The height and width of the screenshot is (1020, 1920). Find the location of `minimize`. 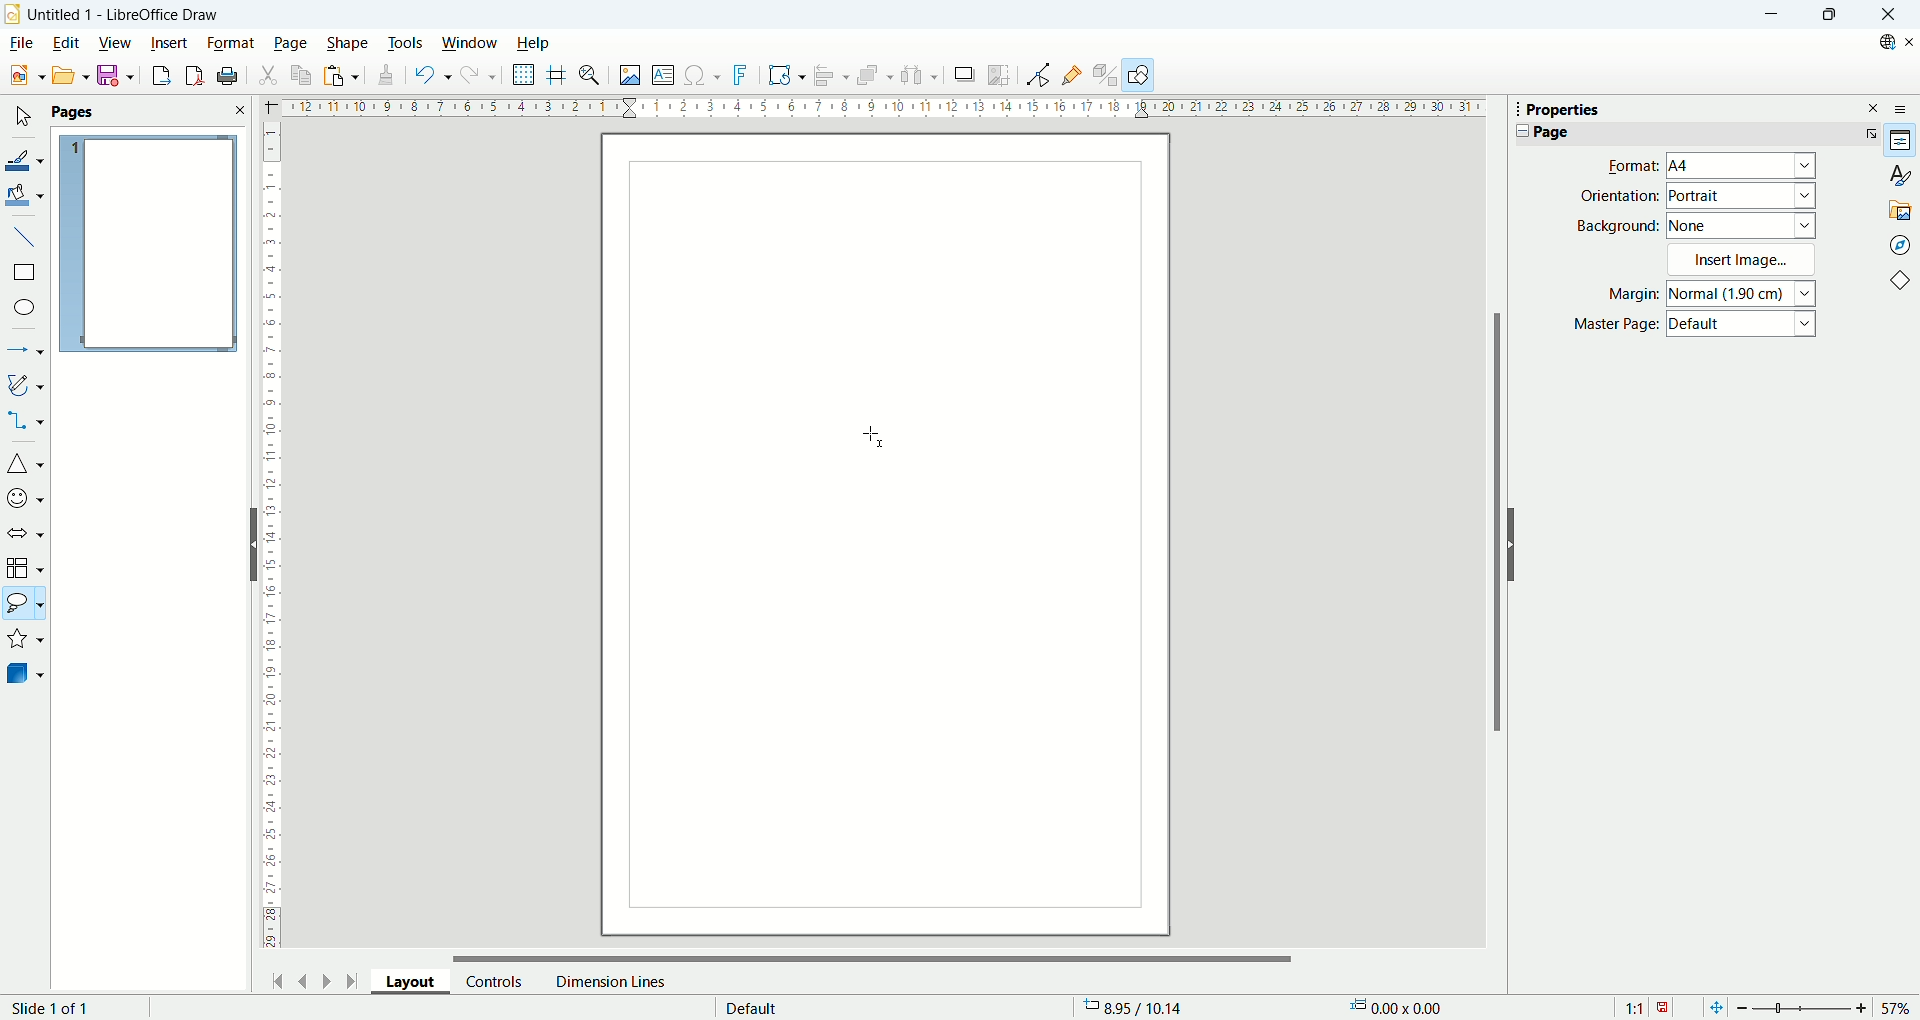

minimize is located at coordinates (1769, 15).